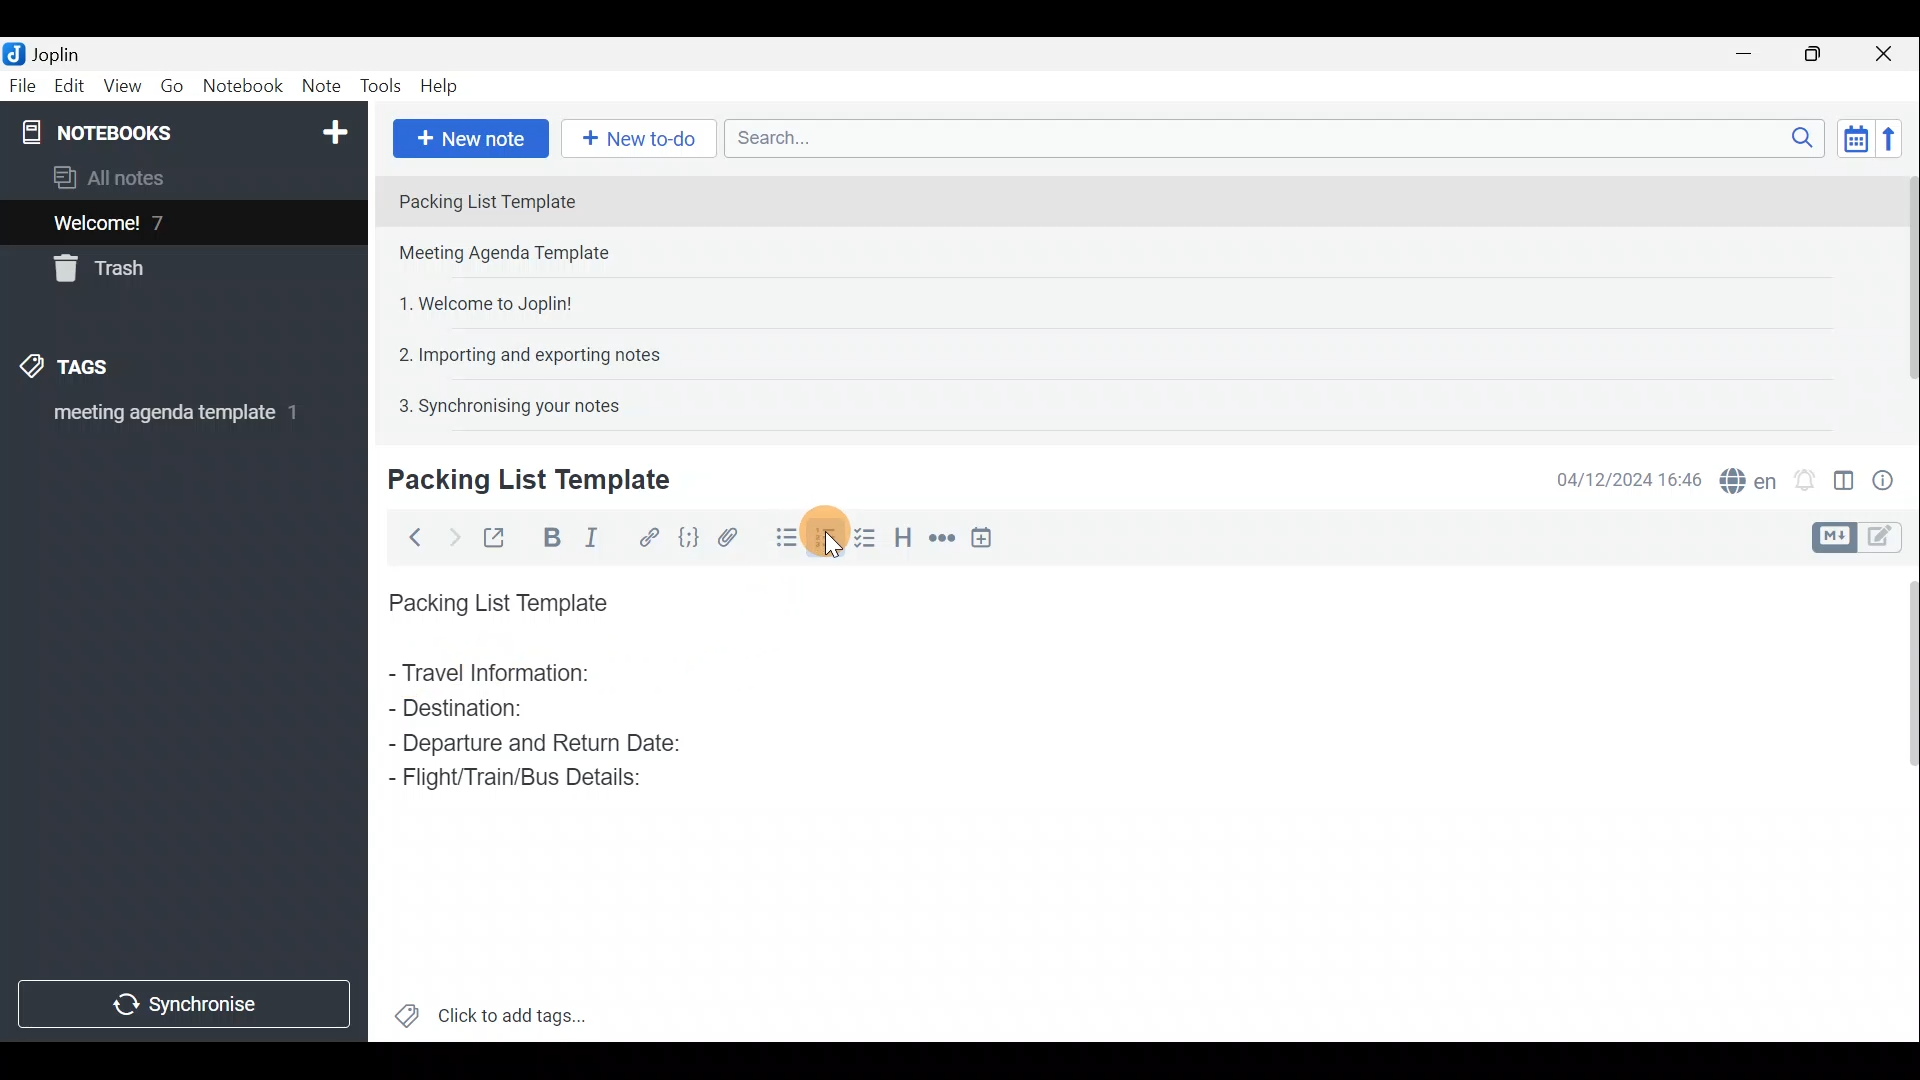 The width and height of the screenshot is (1920, 1080). Describe the element at coordinates (469, 136) in the screenshot. I see `New note` at that location.